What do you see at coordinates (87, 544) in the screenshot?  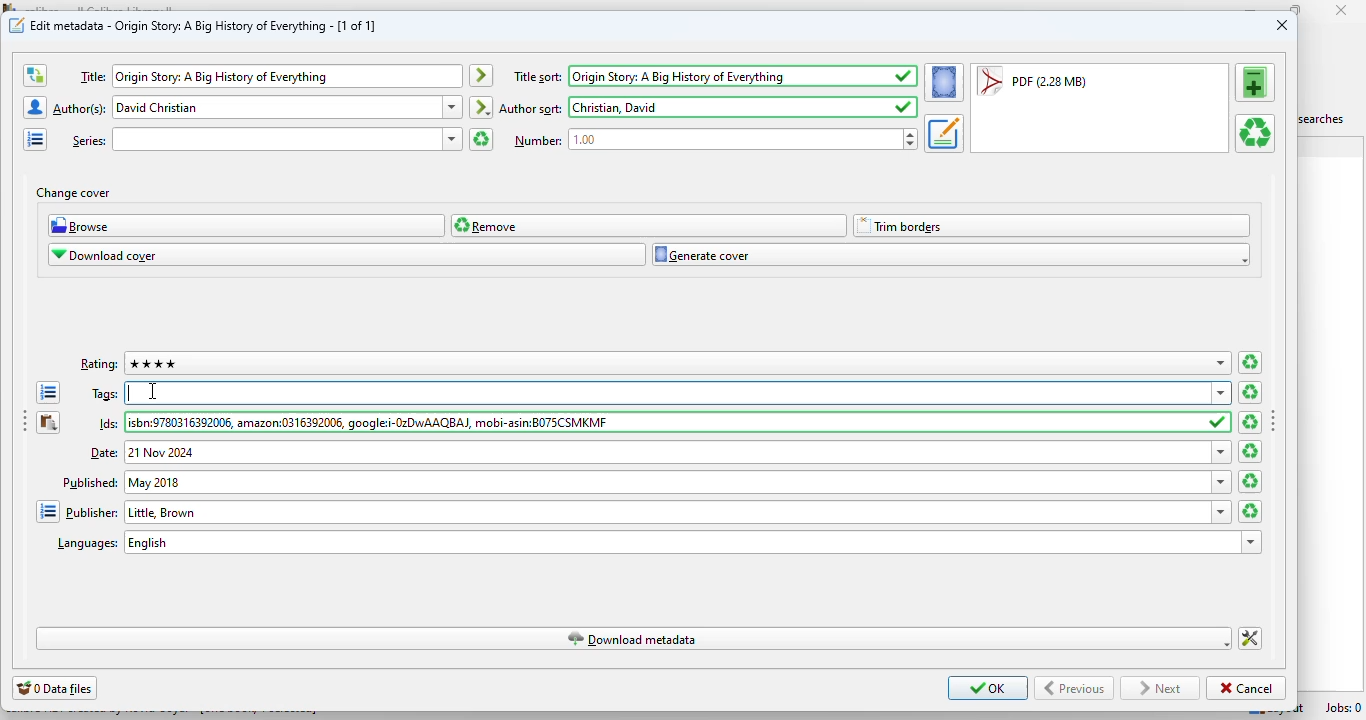 I see `text` at bounding box center [87, 544].